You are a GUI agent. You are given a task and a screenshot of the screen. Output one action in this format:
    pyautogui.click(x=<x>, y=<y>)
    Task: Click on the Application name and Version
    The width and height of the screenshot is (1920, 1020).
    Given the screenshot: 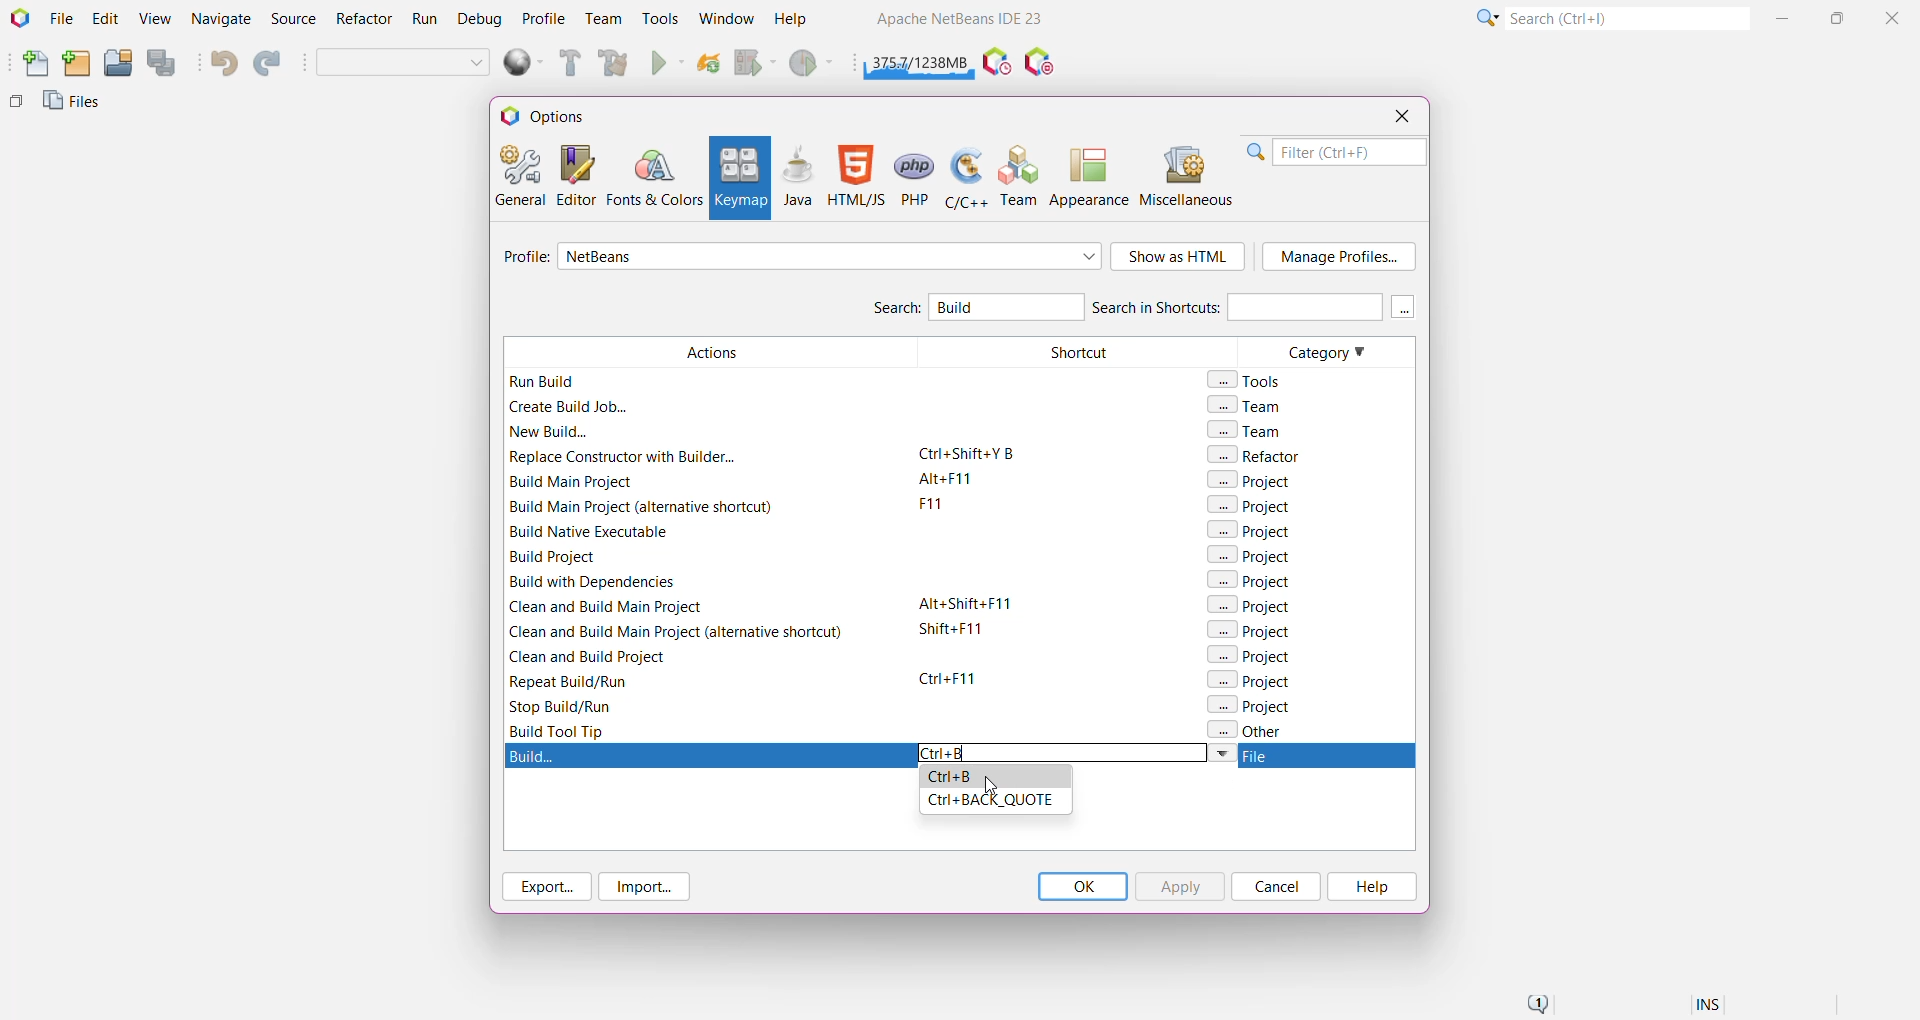 What is the action you would take?
    pyautogui.click(x=957, y=22)
    